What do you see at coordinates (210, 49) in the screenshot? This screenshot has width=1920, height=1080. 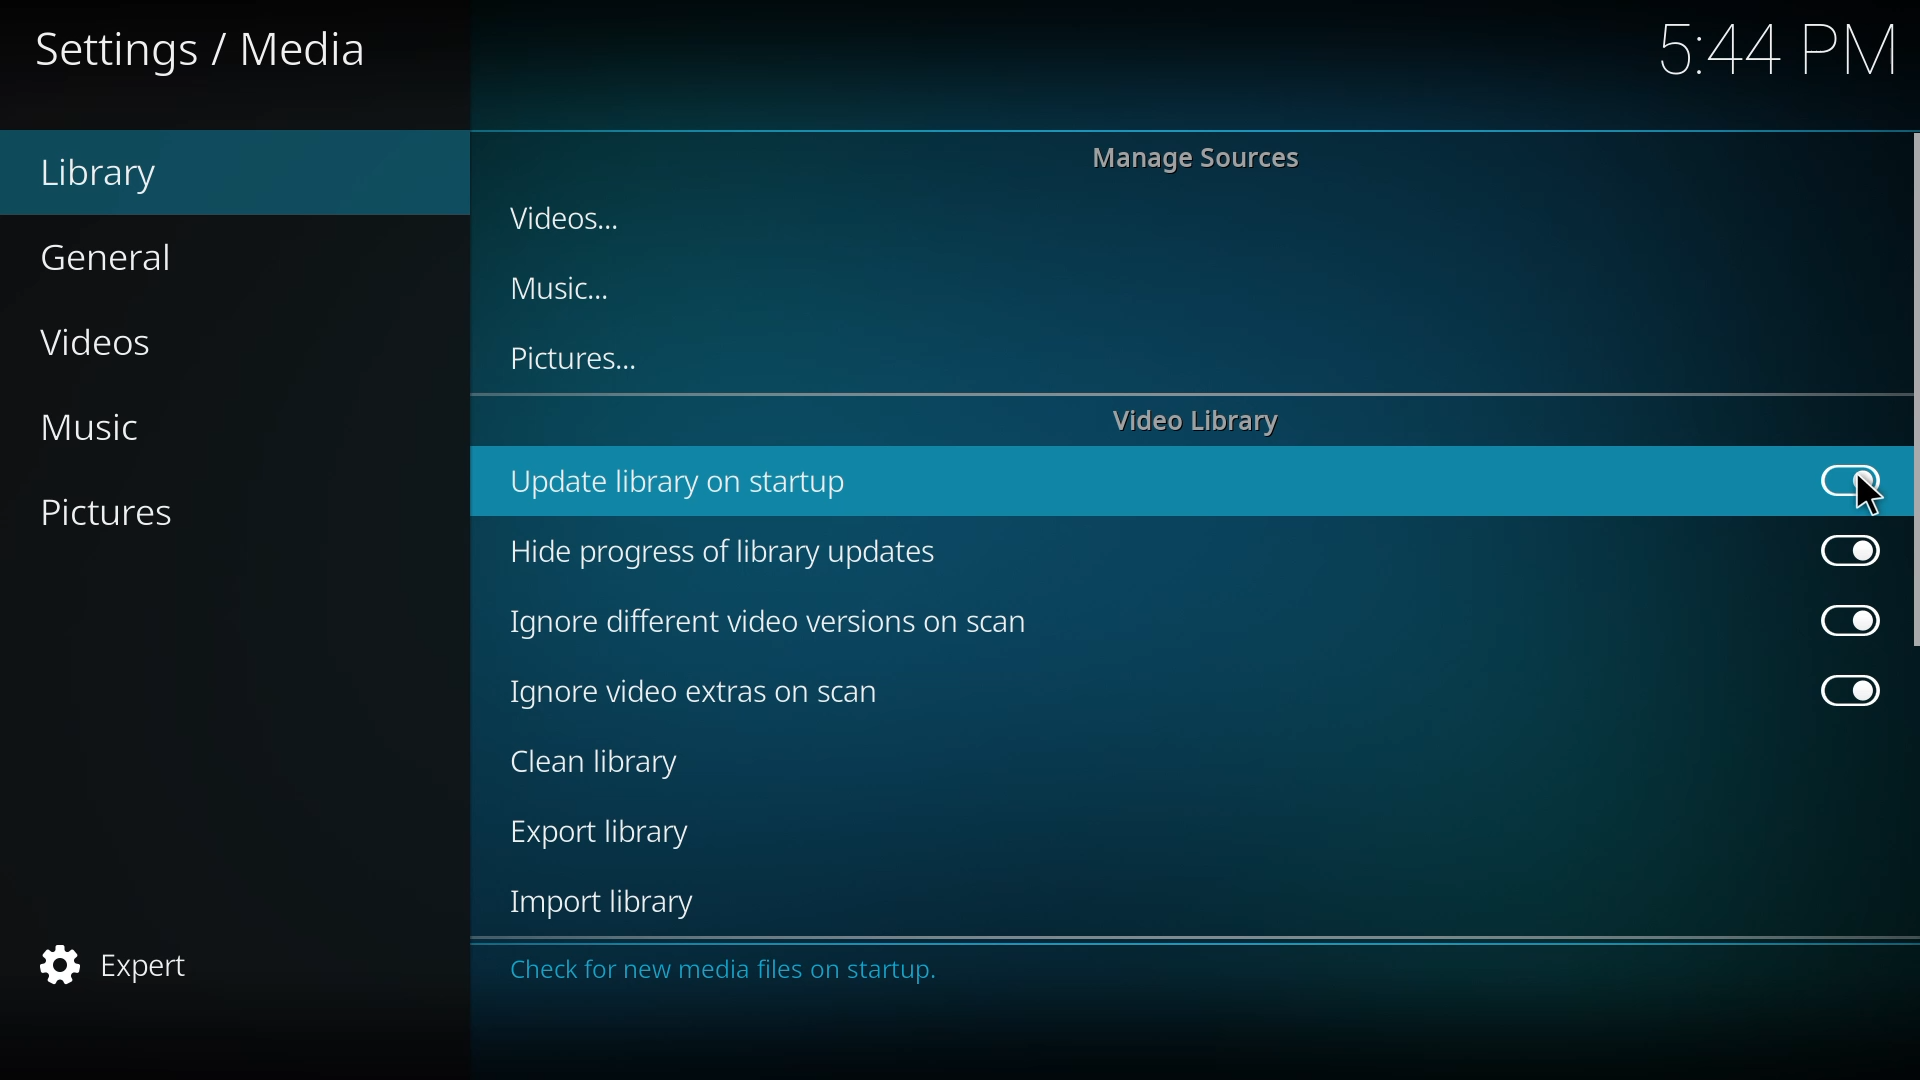 I see `settings media` at bounding box center [210, 49].